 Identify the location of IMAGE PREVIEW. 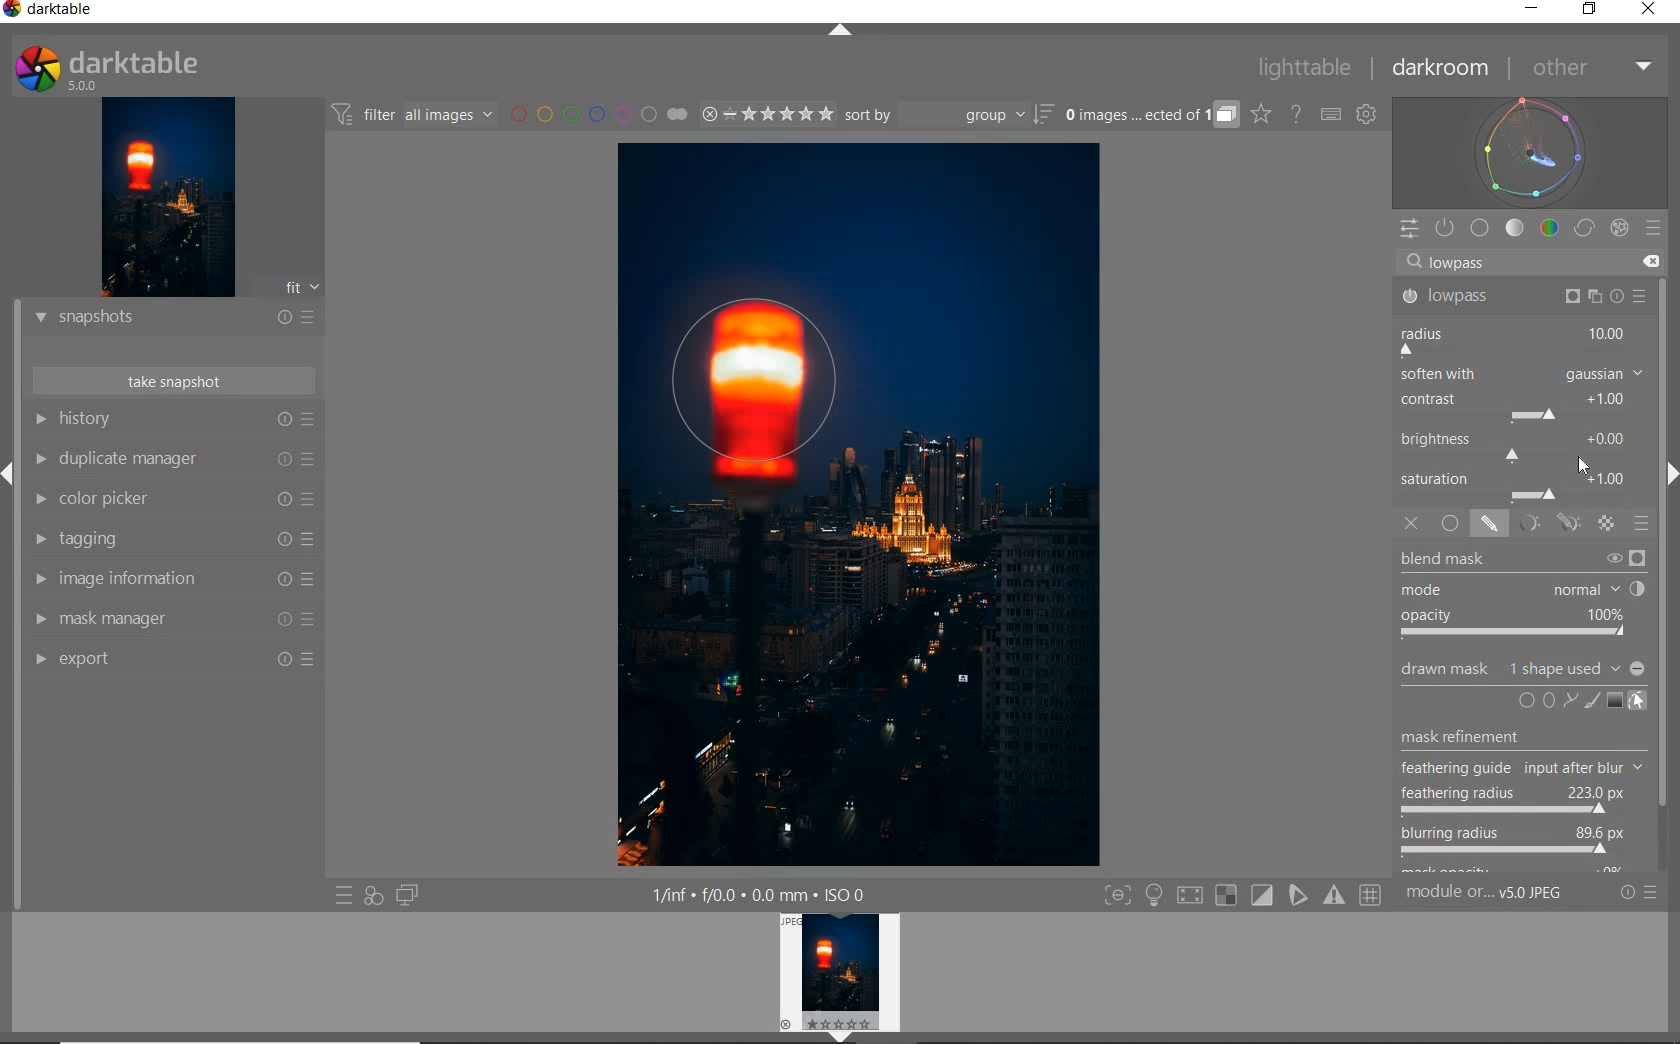
(843, 978).